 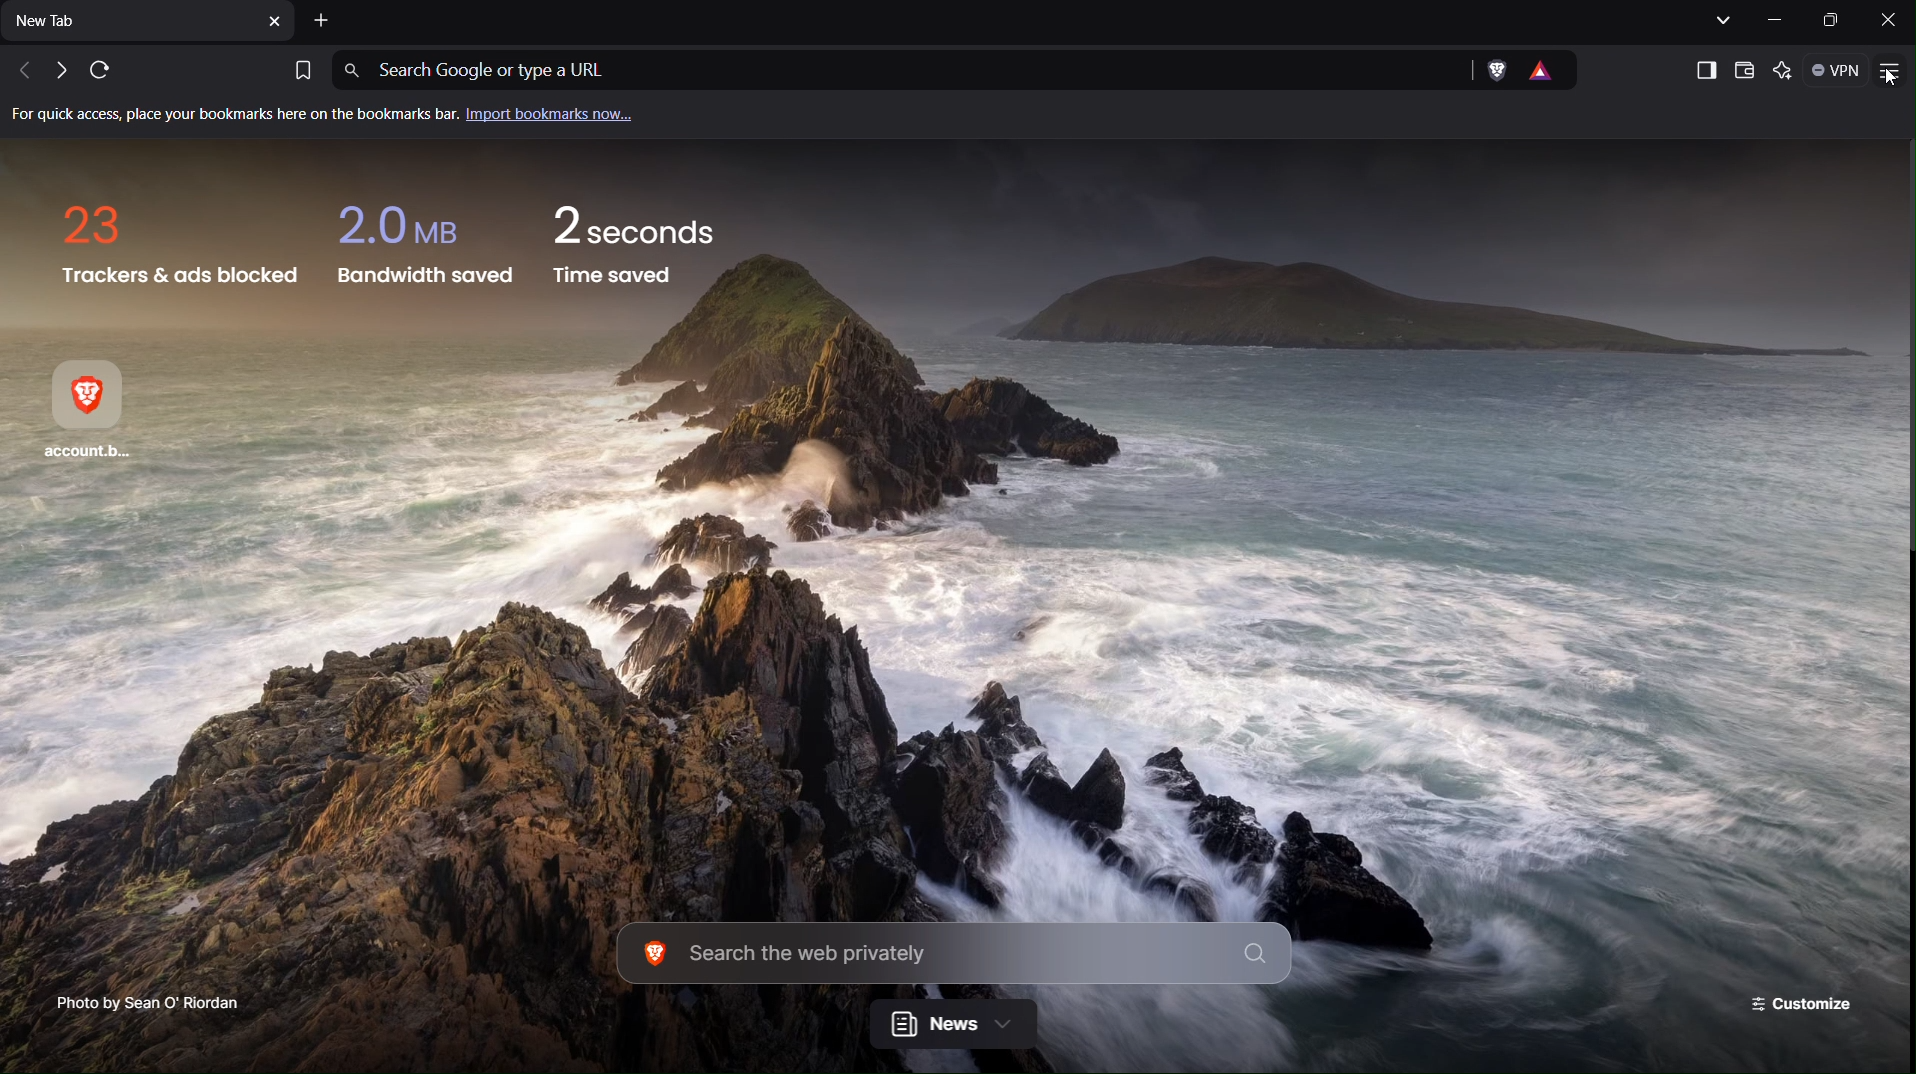 What do you see at coordinates (1745, 70) in the screenshot?
I see `Wallet` at bounding box center [1745, 70].